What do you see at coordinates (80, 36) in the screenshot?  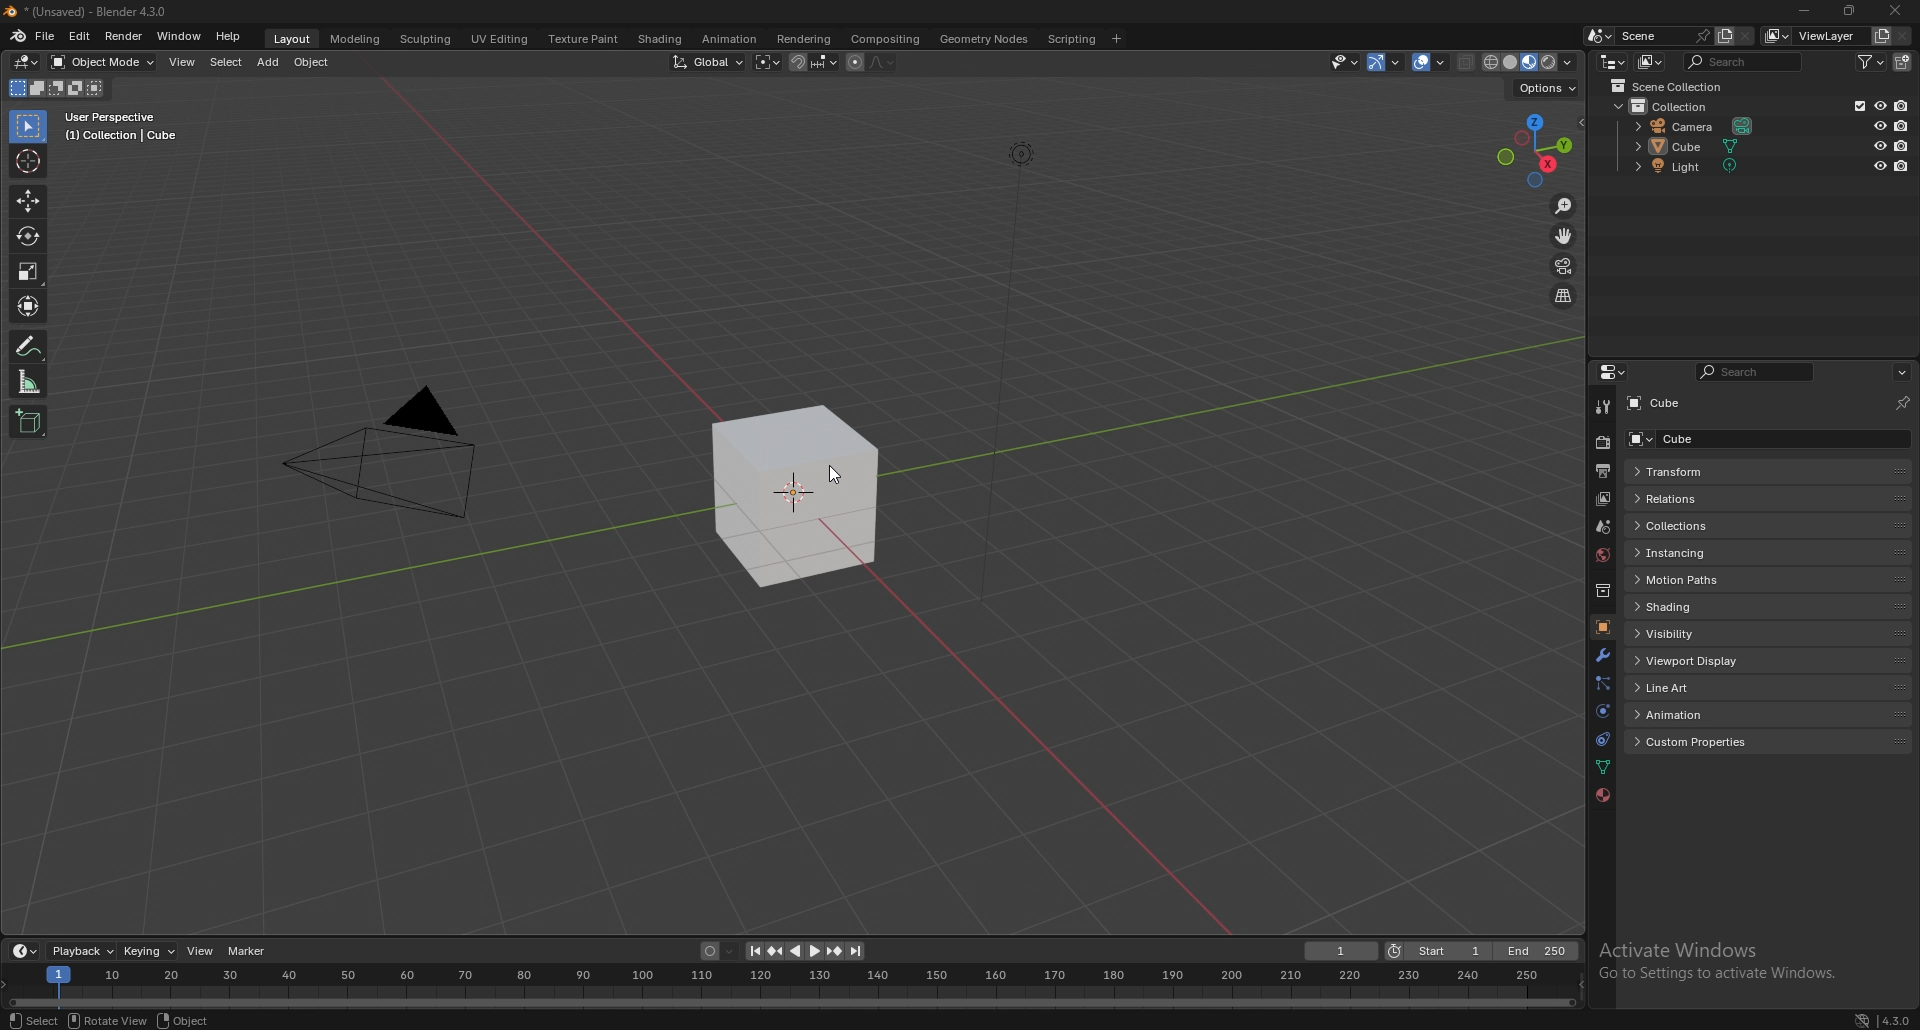 I see `edit` at bounding box center [80, 36].